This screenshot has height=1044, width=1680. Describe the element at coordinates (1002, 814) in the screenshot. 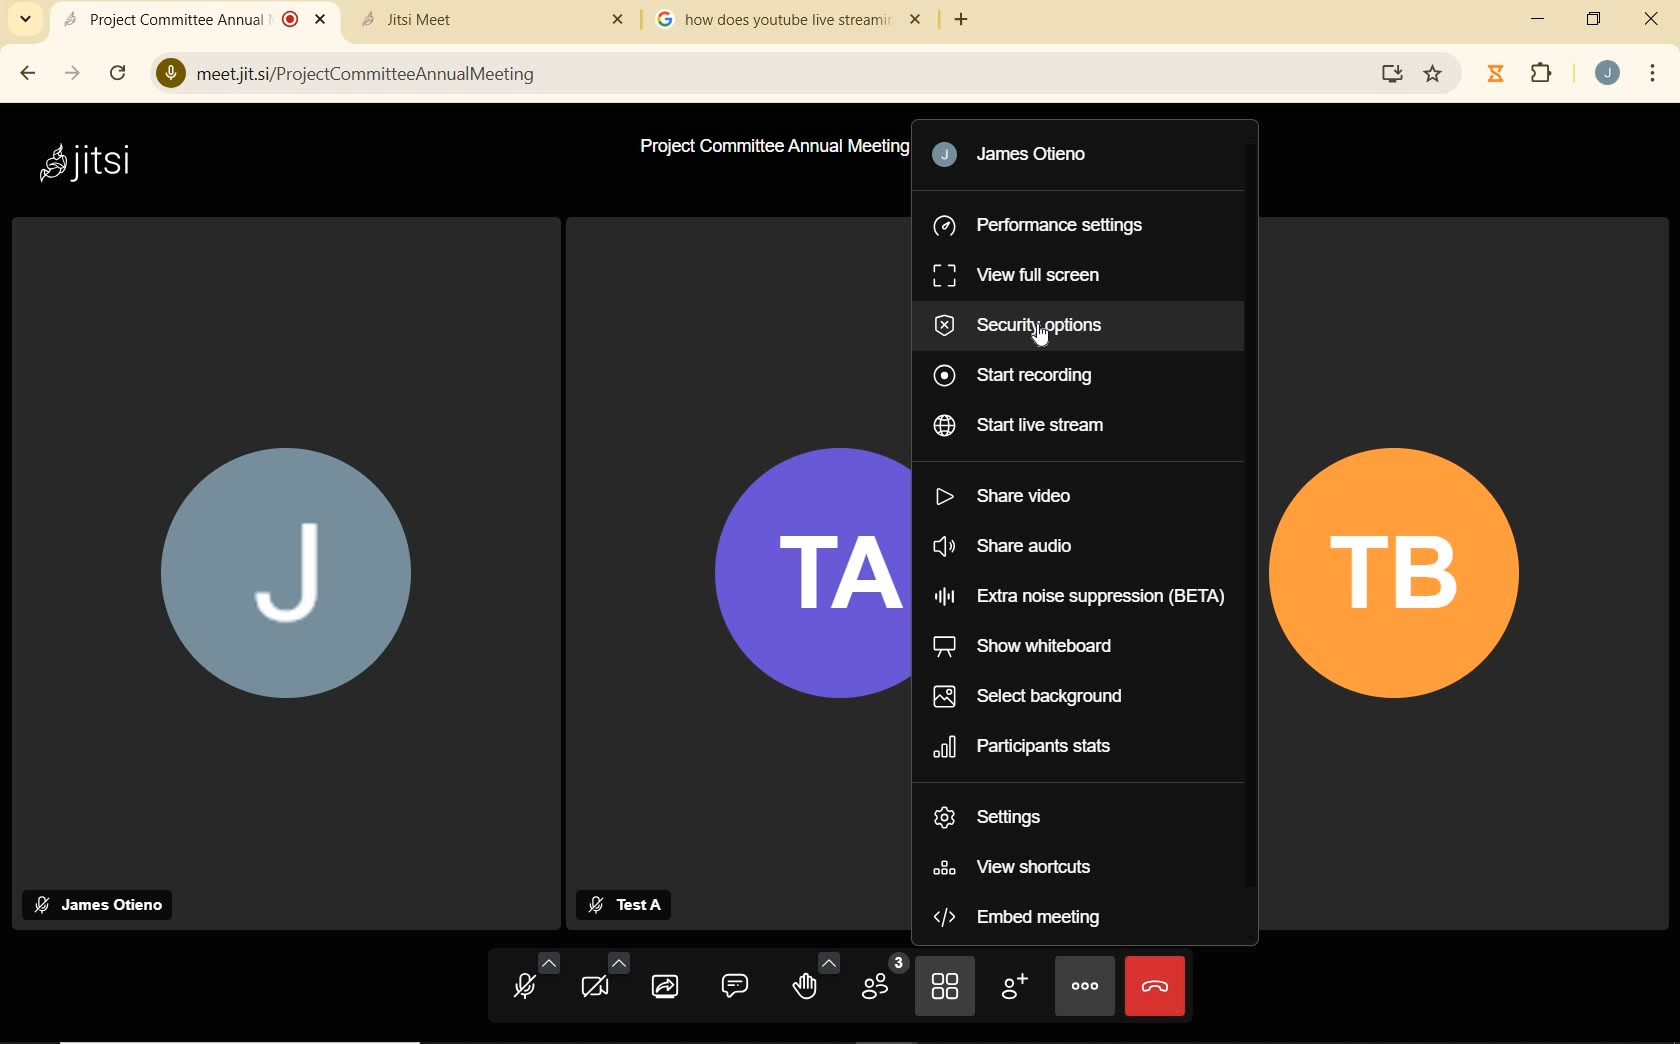

I see `SETTINGS` at that location.